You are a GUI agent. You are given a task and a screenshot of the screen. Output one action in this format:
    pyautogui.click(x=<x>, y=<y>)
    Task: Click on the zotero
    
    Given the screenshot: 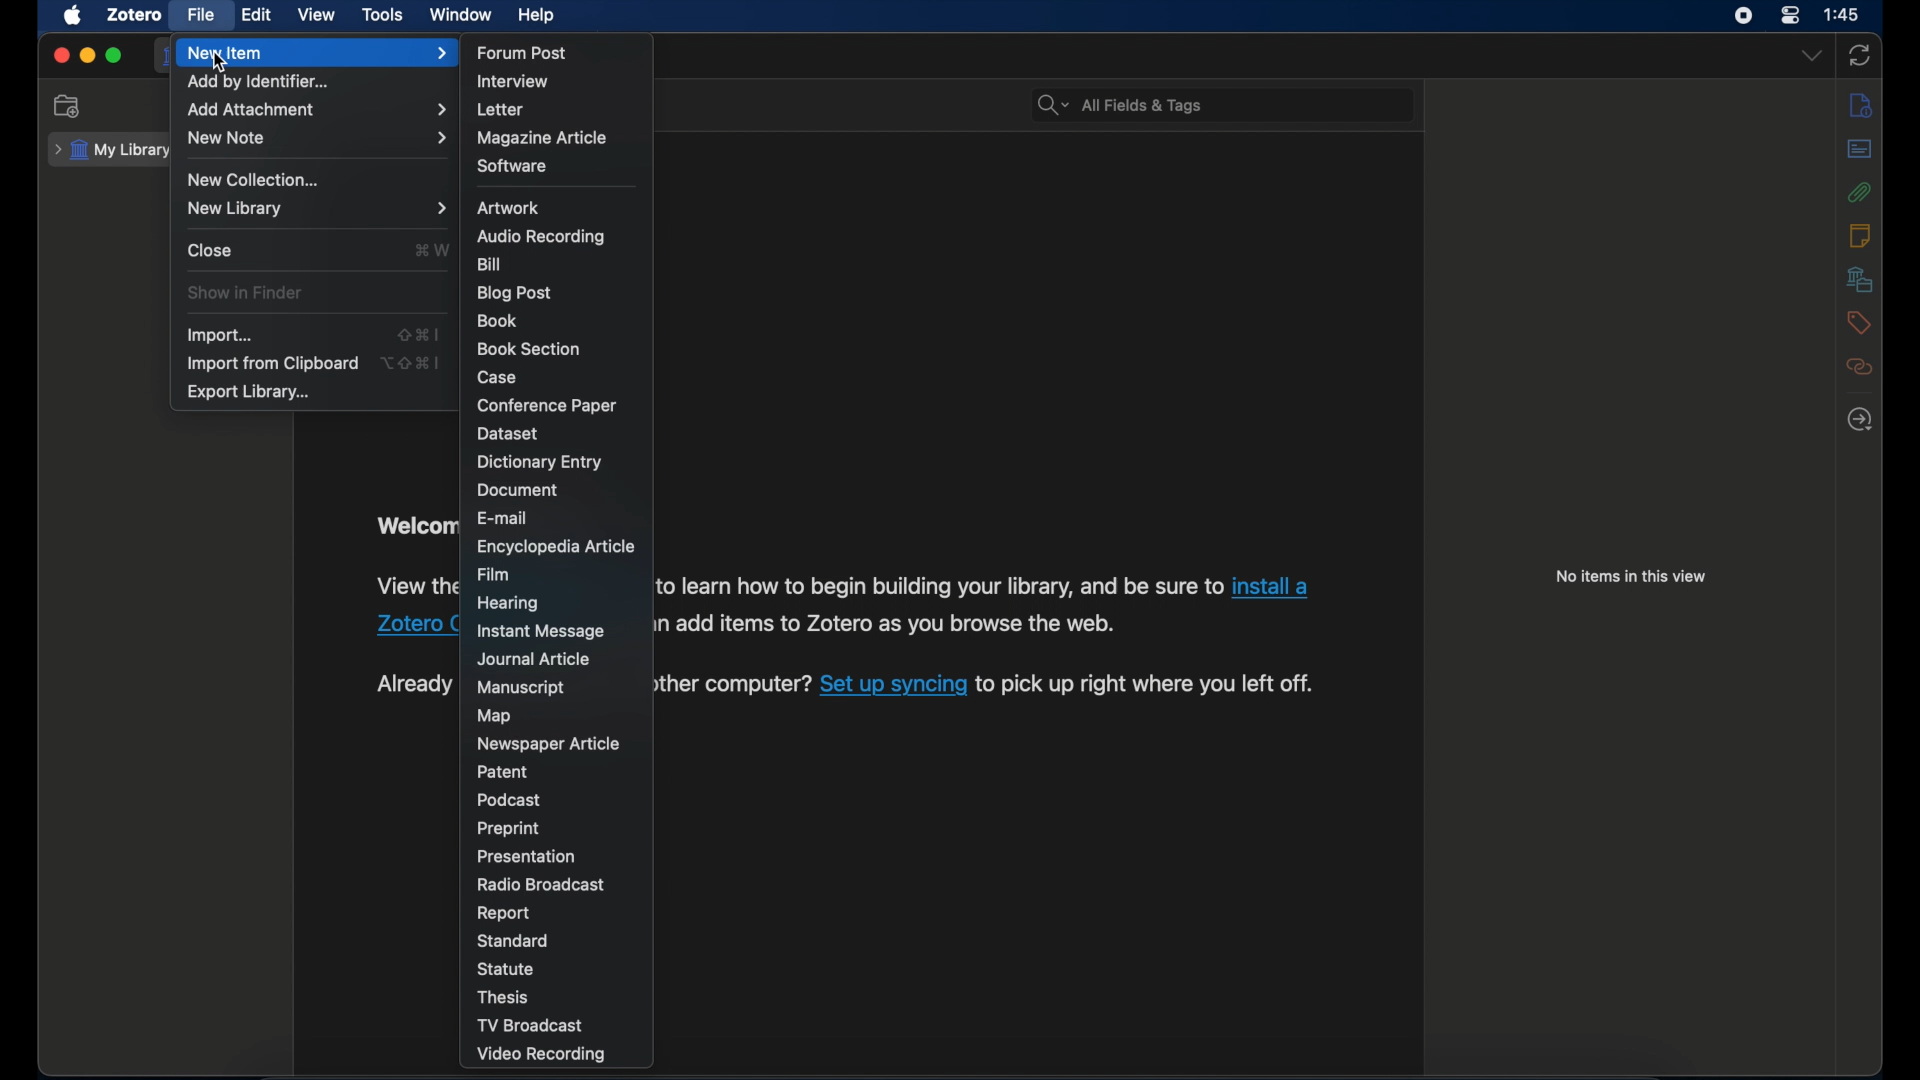 What is the action you would take?
    pyautogui.click(x=136, y=14)
    